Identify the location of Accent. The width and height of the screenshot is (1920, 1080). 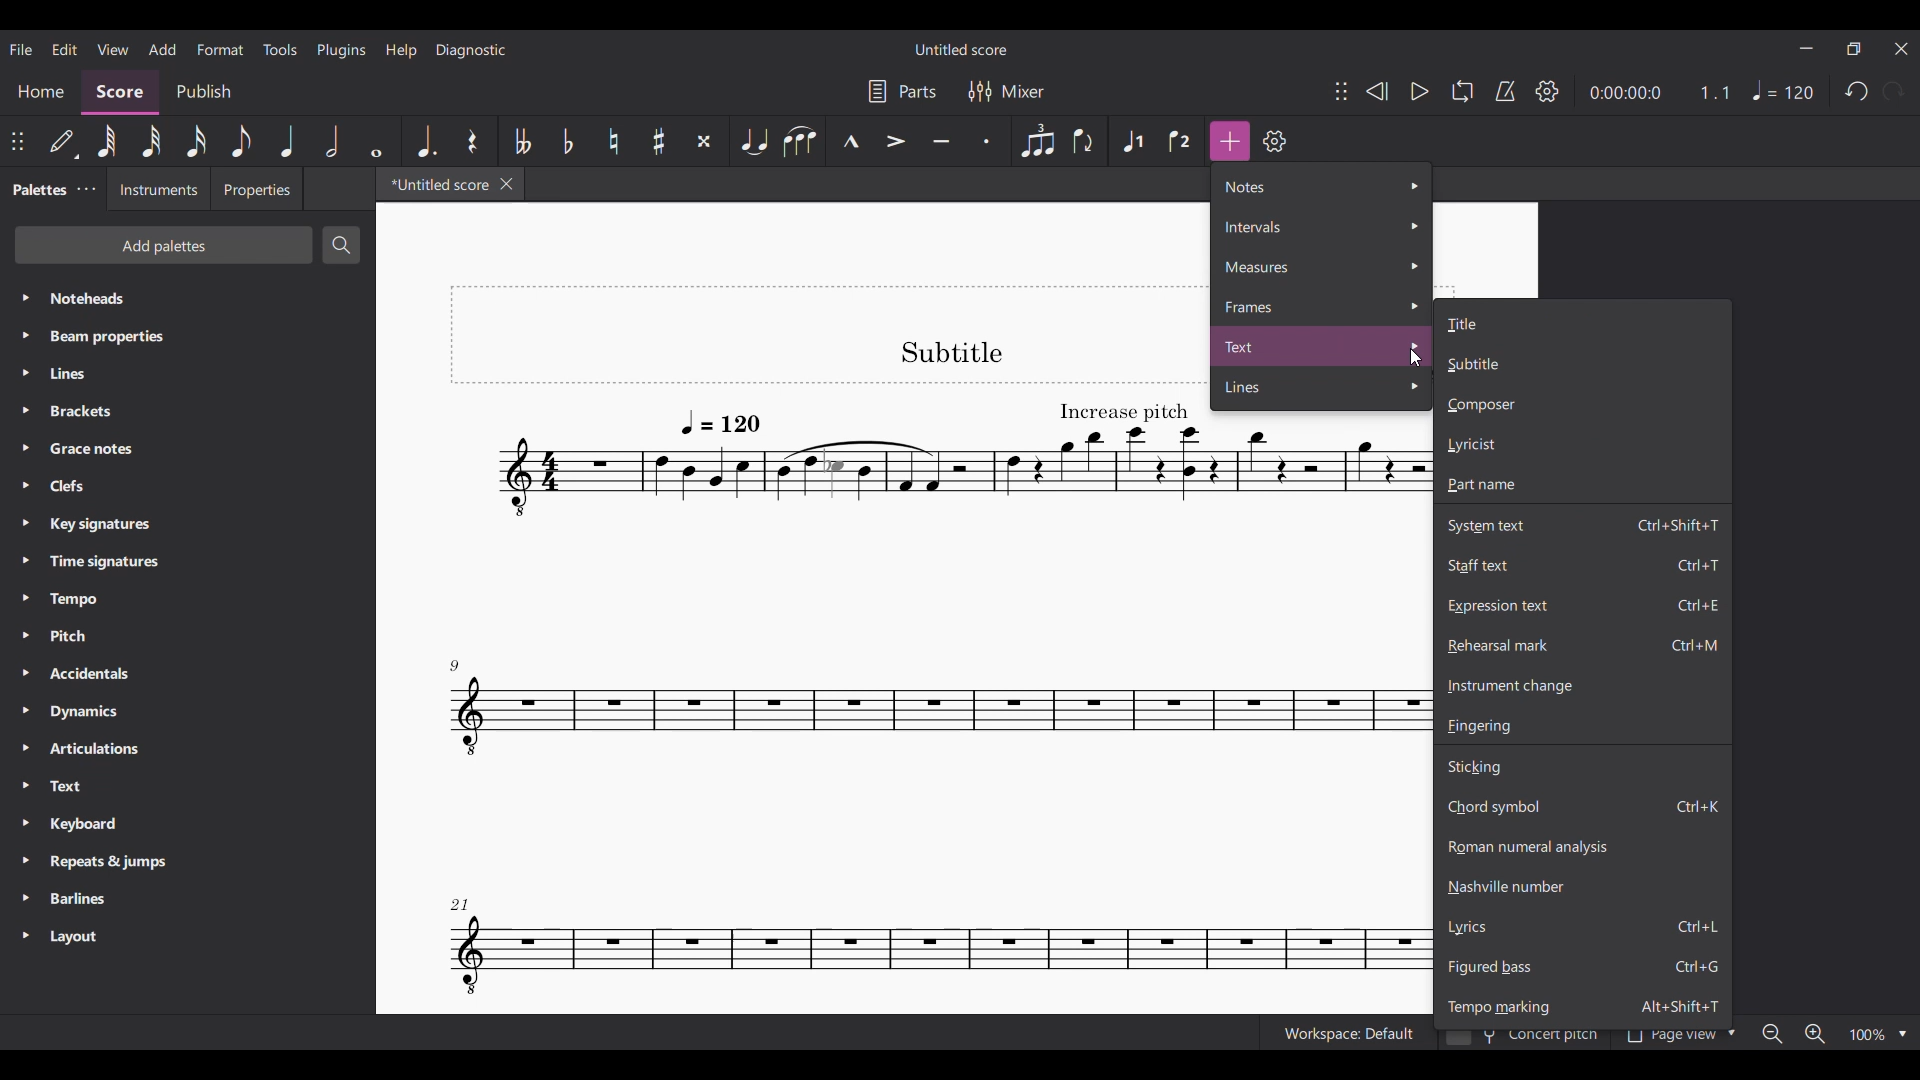
(895, 141).